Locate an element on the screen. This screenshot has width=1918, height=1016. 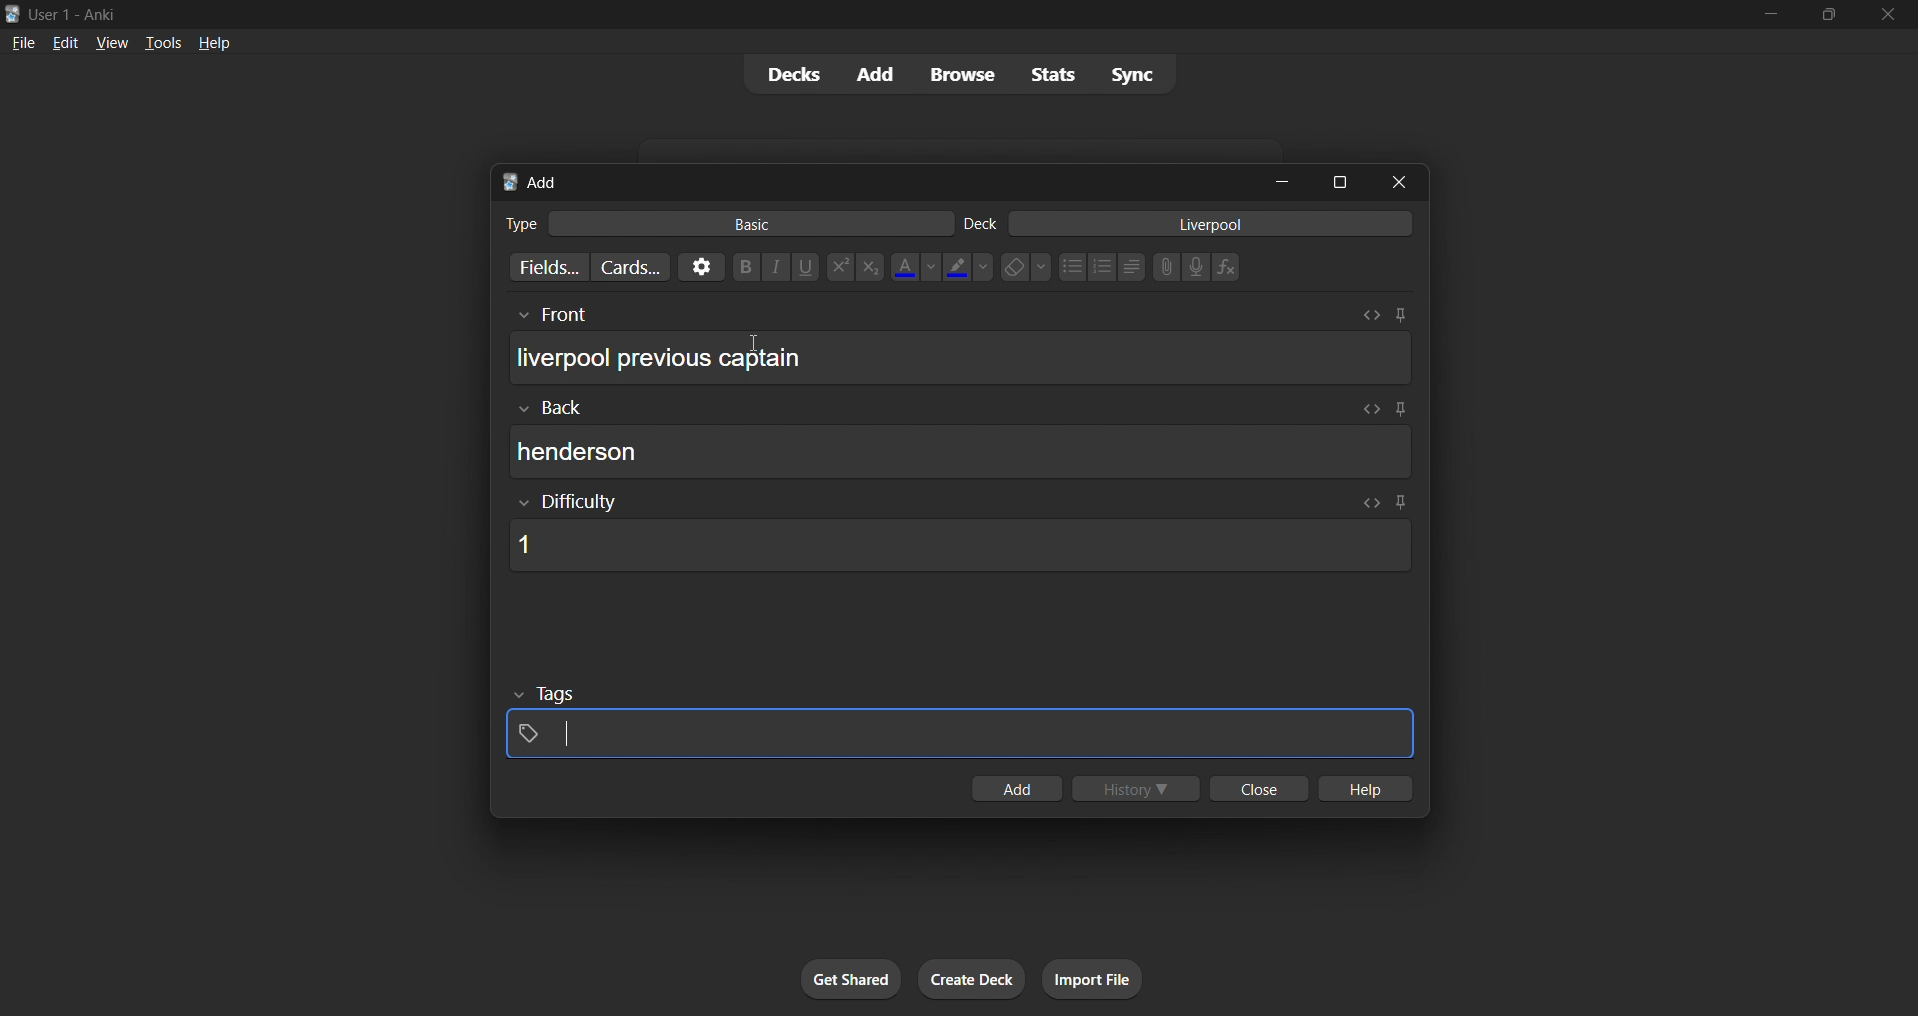
multilevel list is located at coordinates (1133, 269).